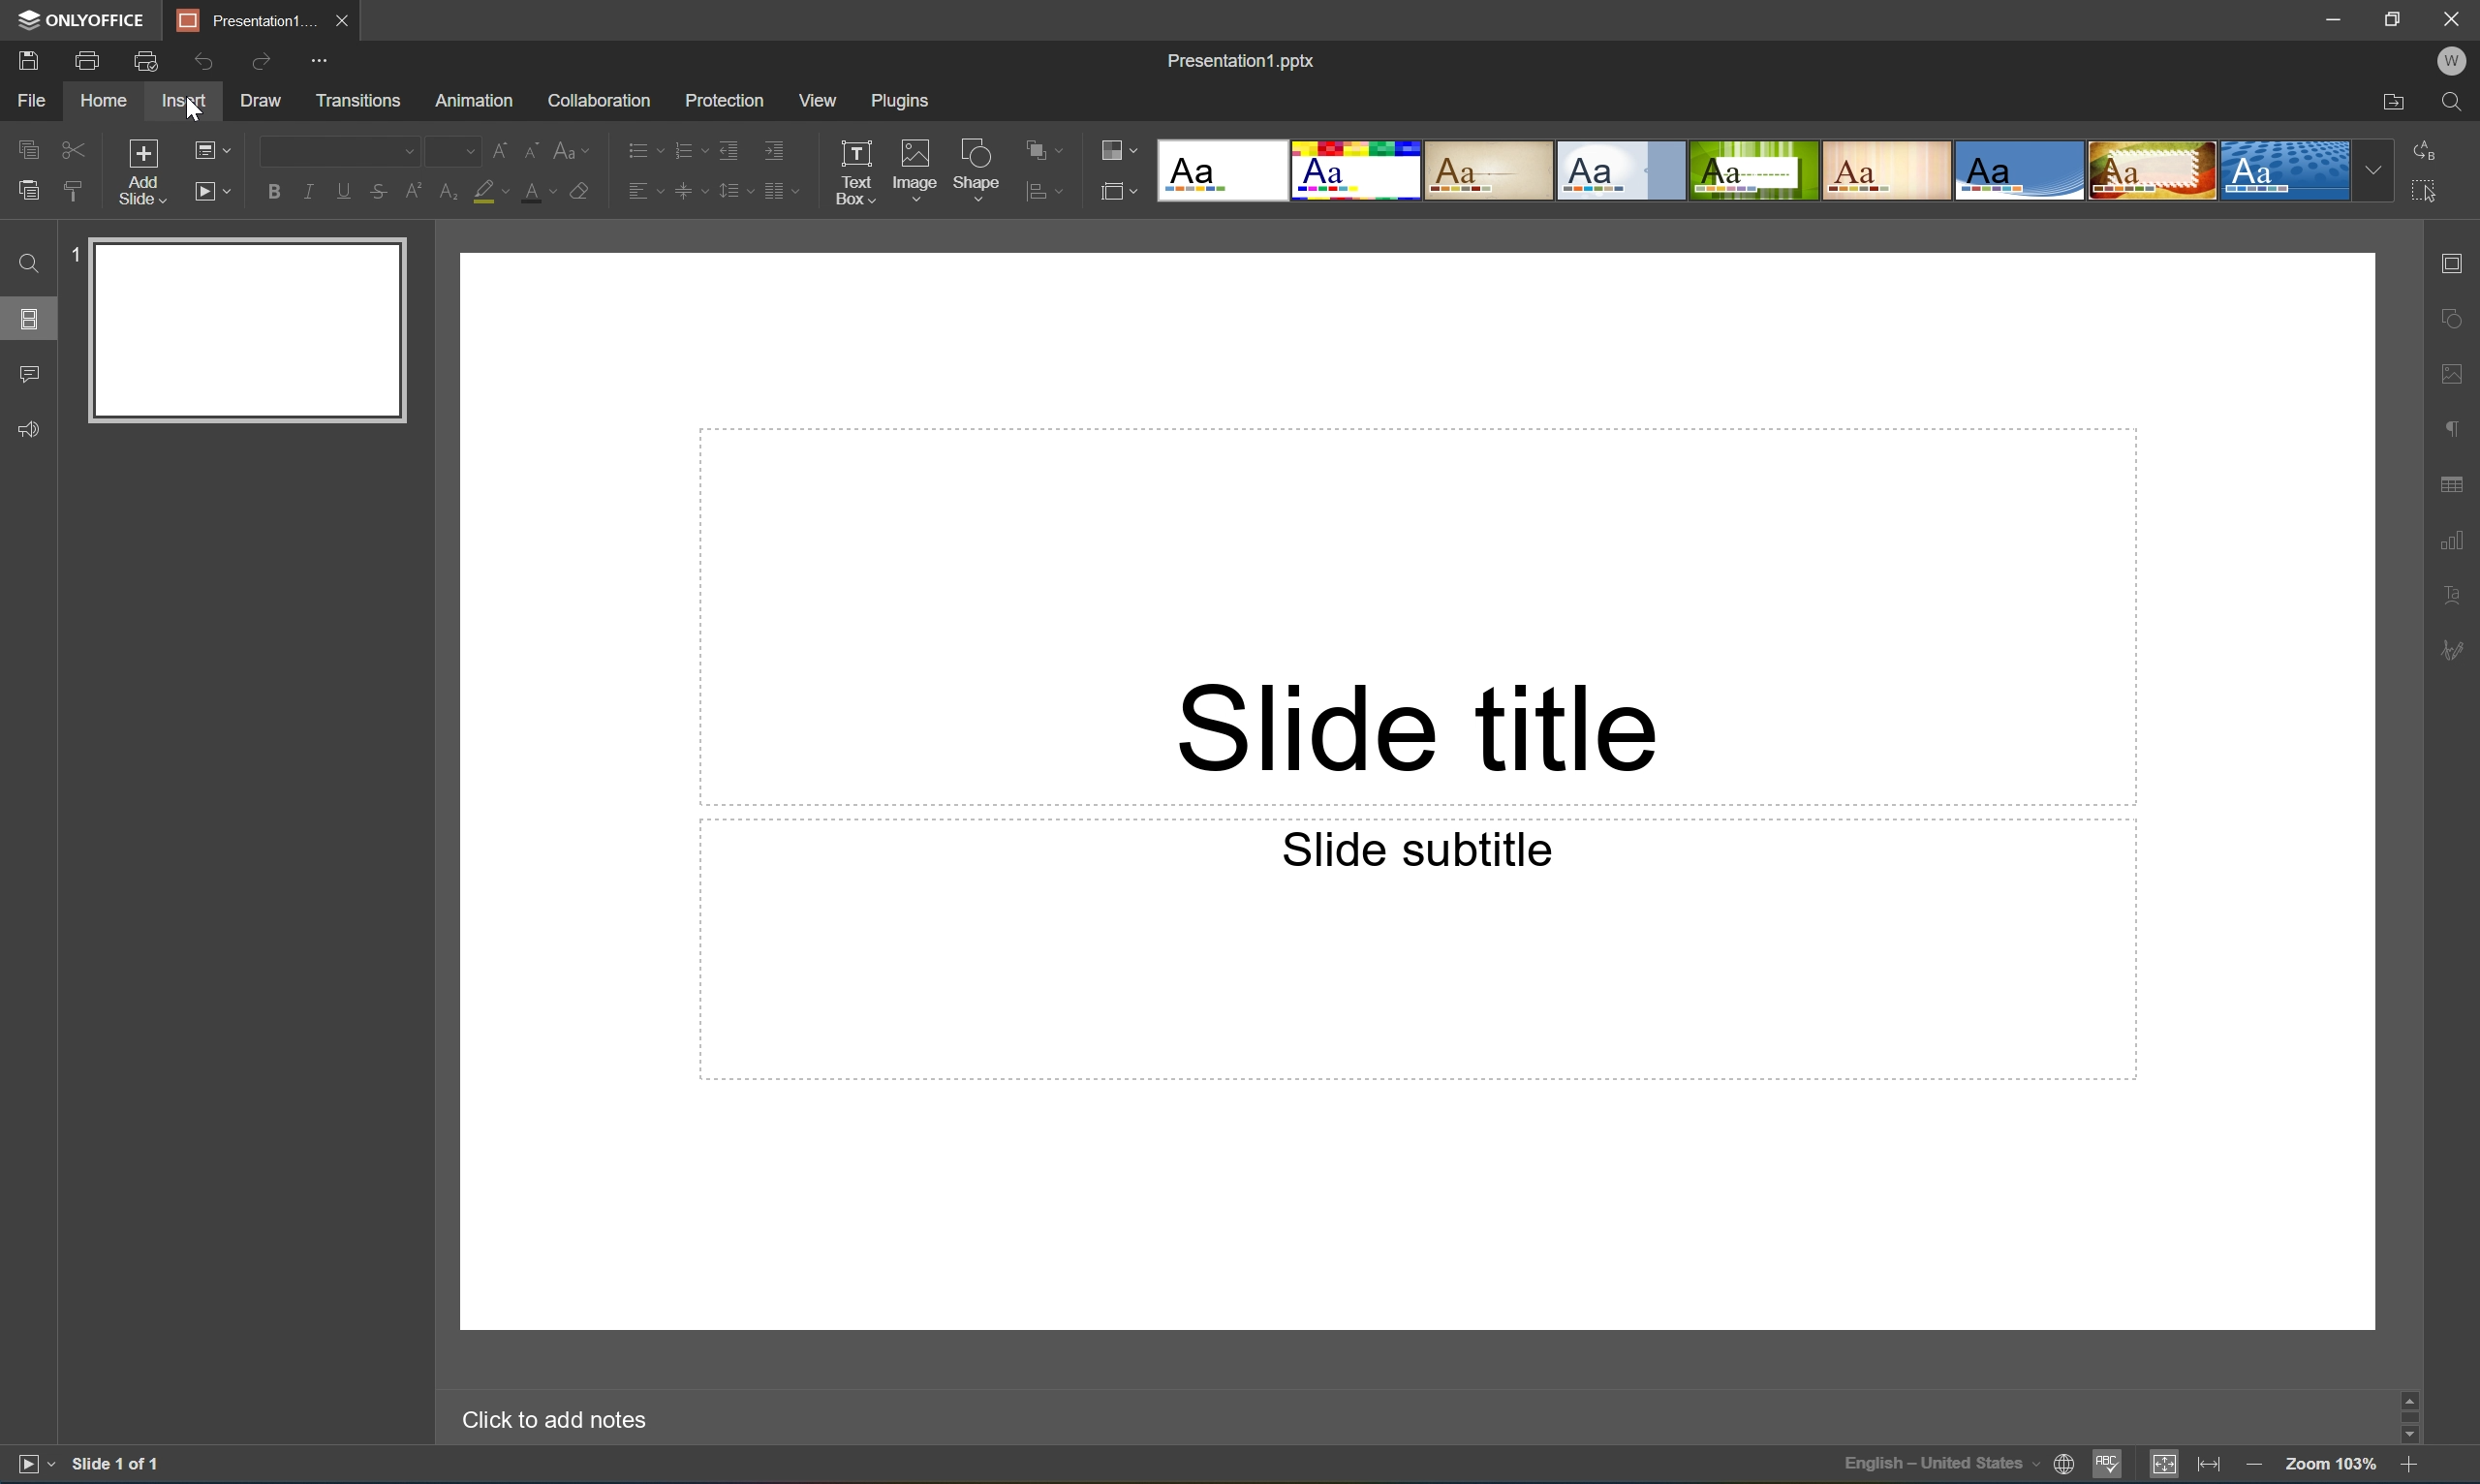  What do you see at coordinates (340, 21) in the screenshot?
I see `Close` at bounding box center [340, 21].